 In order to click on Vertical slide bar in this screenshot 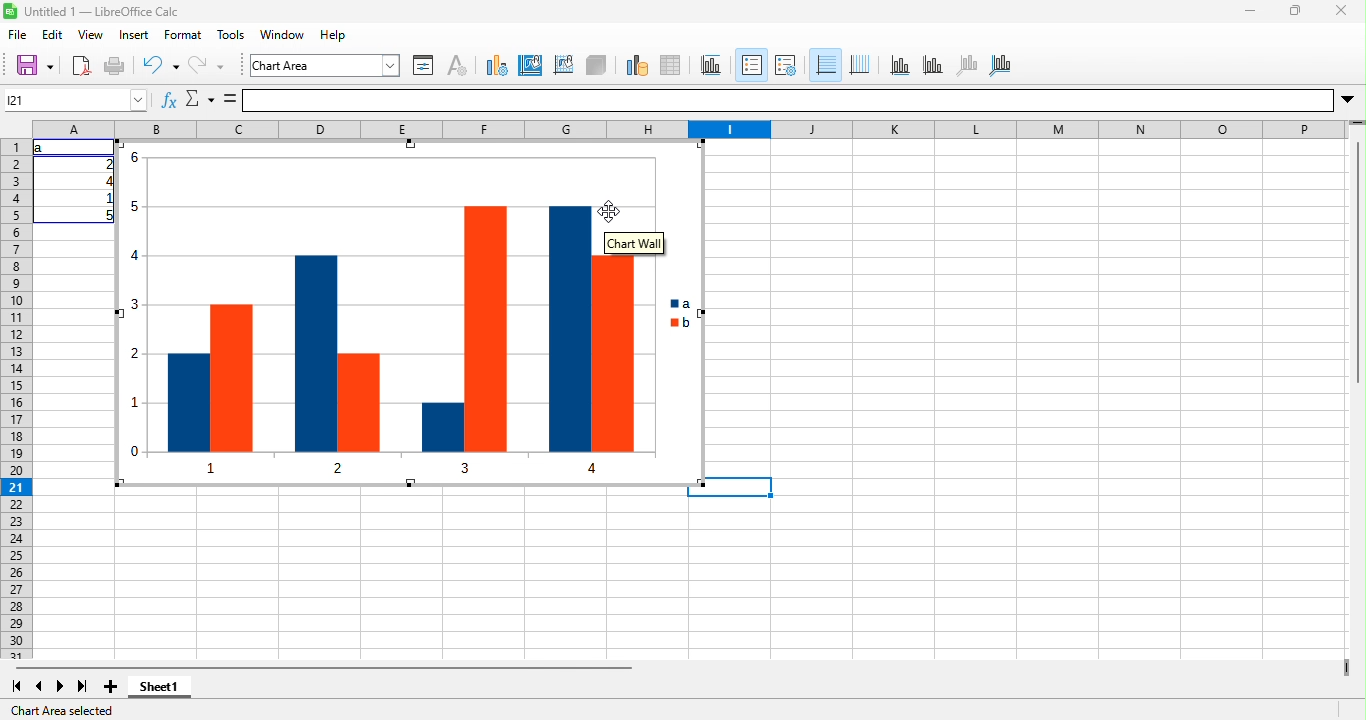, I will do `click(1358, 253)`.